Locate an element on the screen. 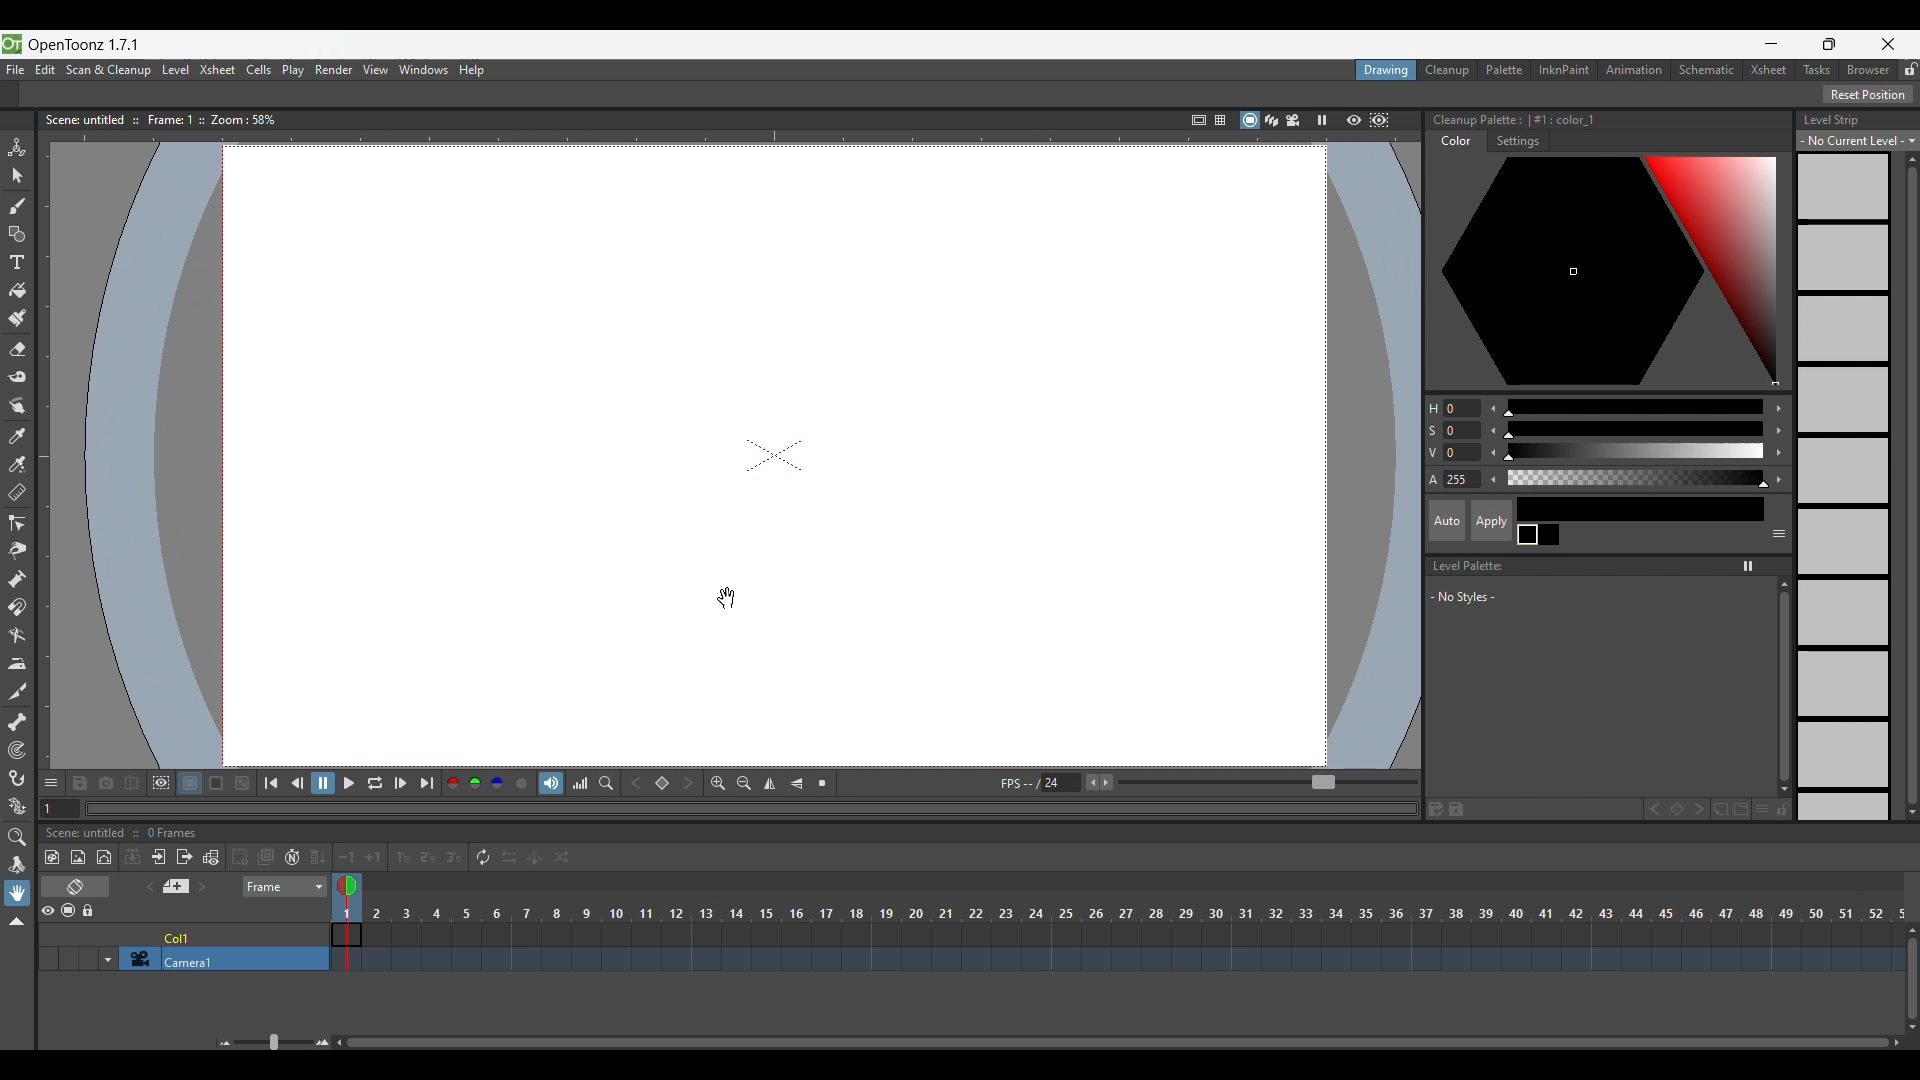  Collapse toolbar is located at coordinates (17, 922).